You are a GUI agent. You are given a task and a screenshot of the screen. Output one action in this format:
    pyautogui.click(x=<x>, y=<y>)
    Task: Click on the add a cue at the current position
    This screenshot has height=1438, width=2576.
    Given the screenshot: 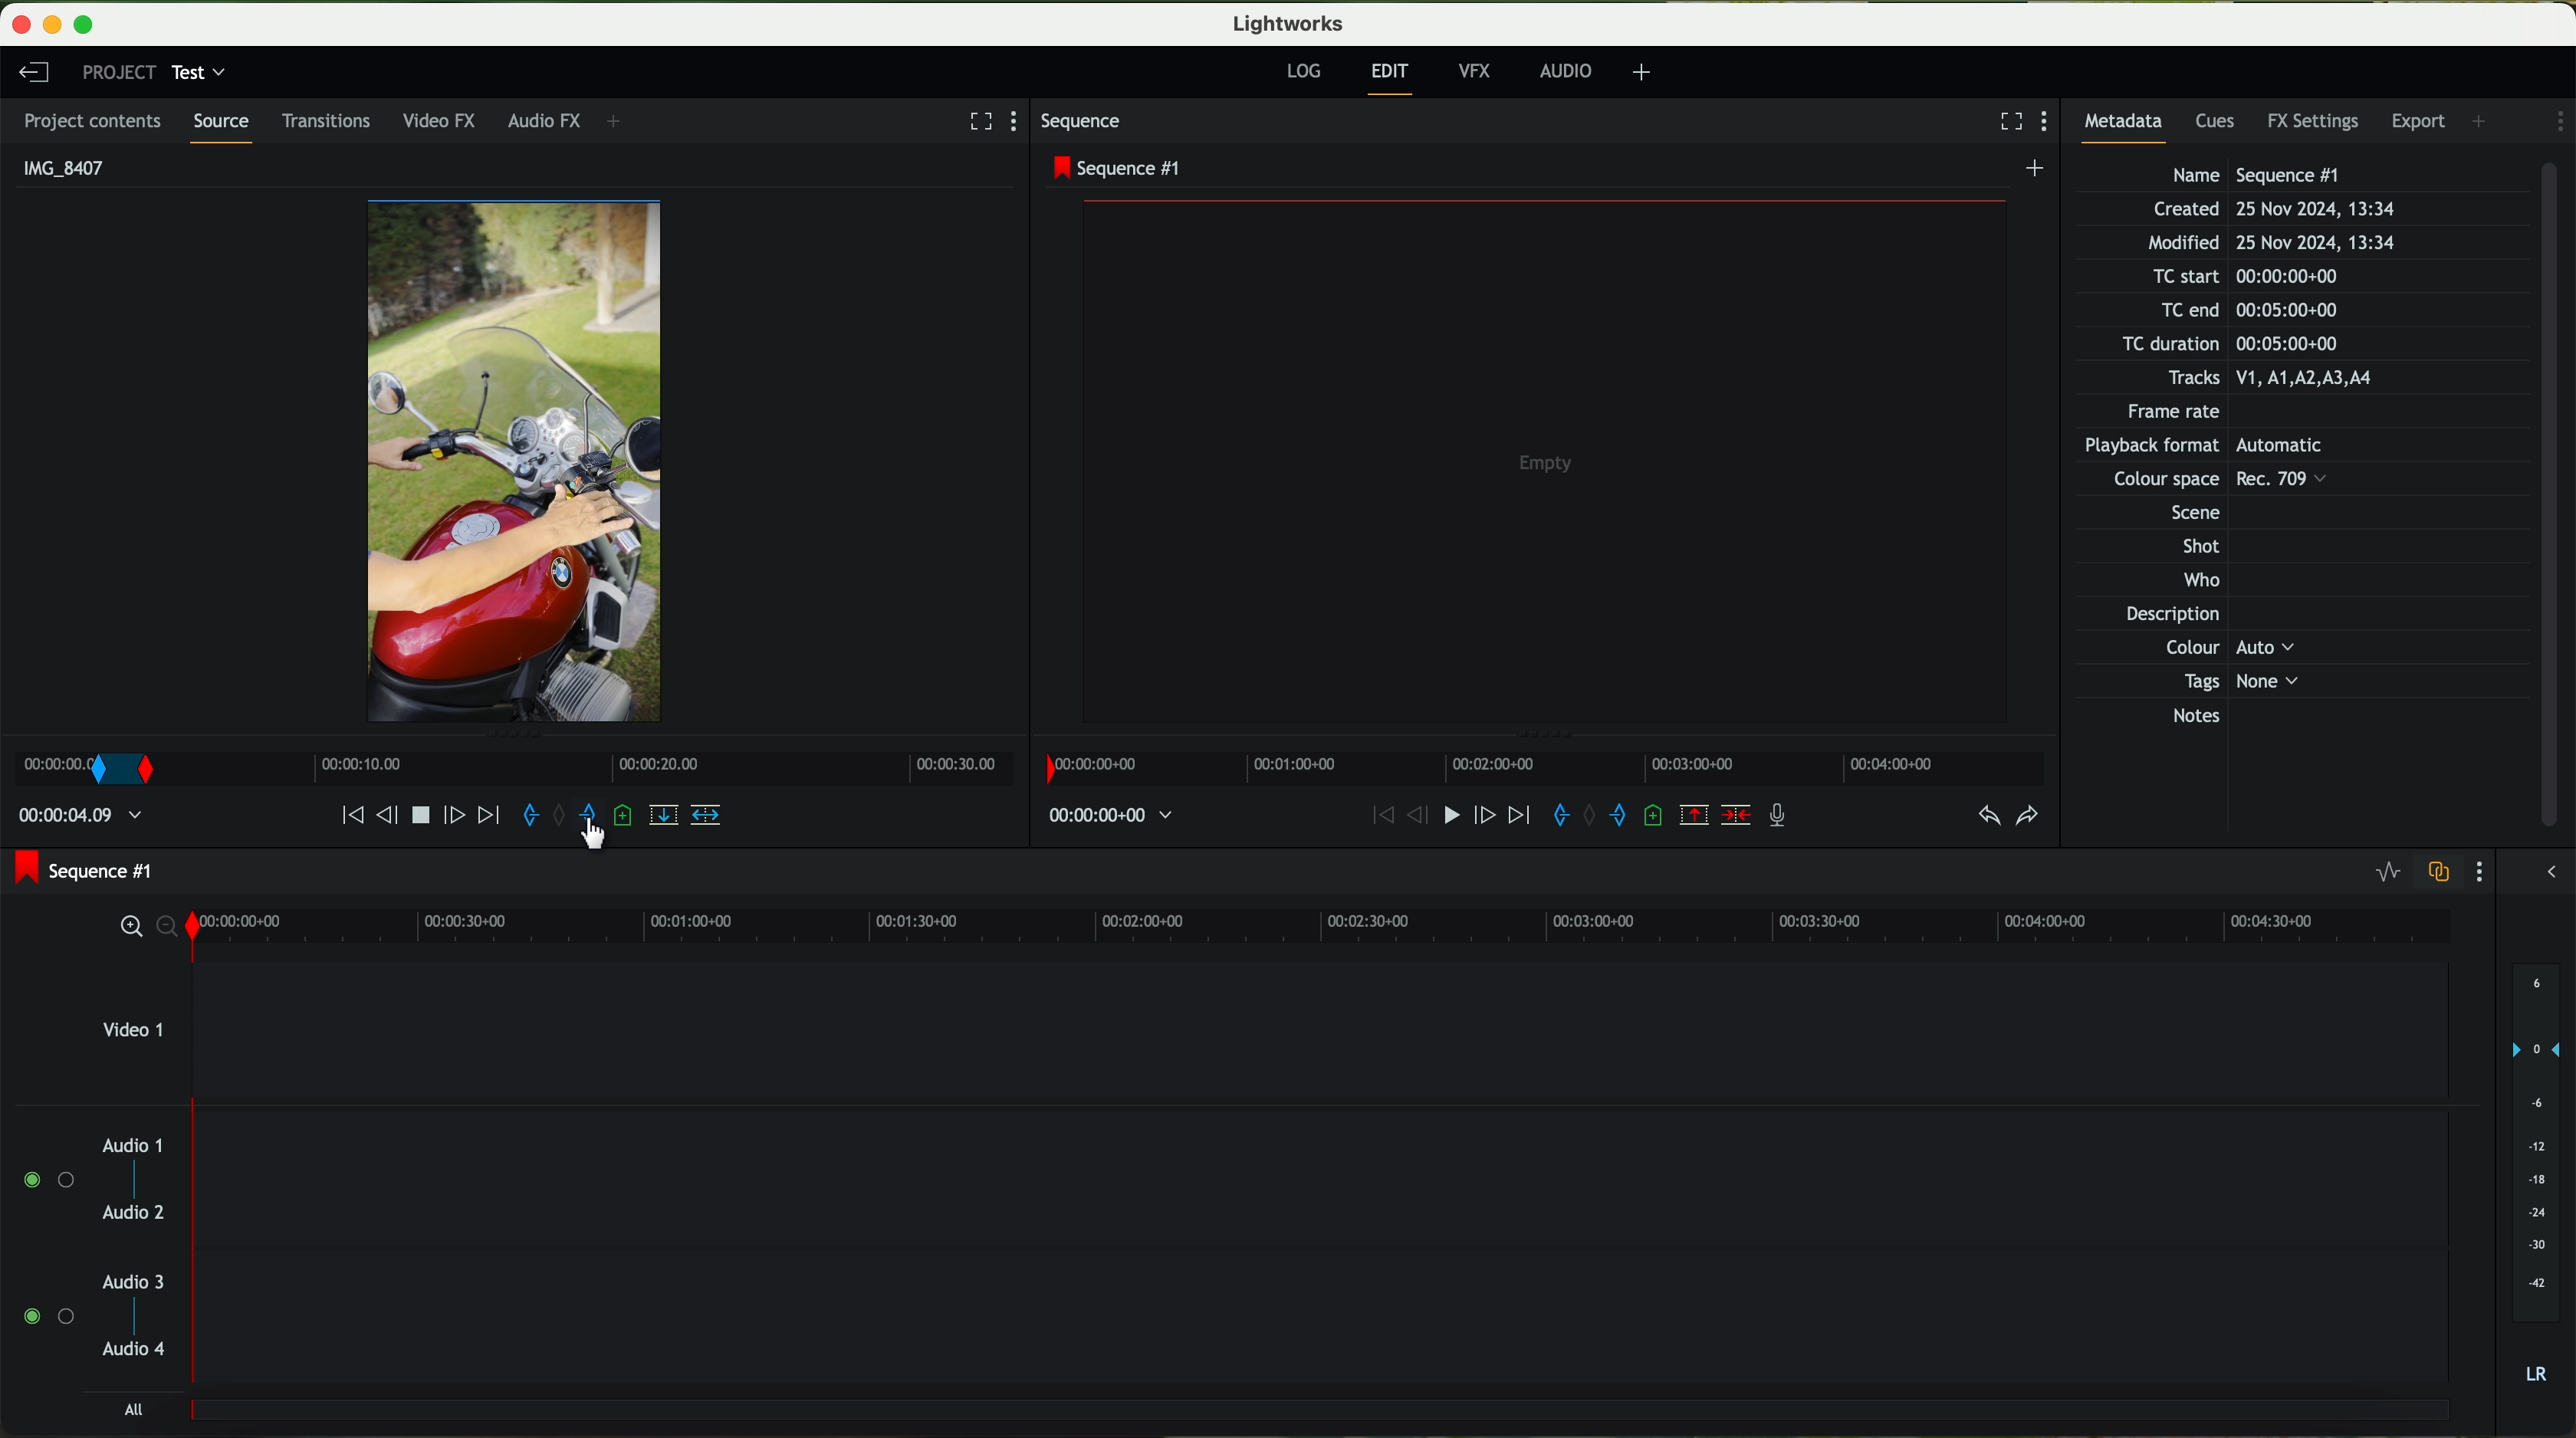 What is the action you would take?
    pyautogui.click(x=625, y=818)
    